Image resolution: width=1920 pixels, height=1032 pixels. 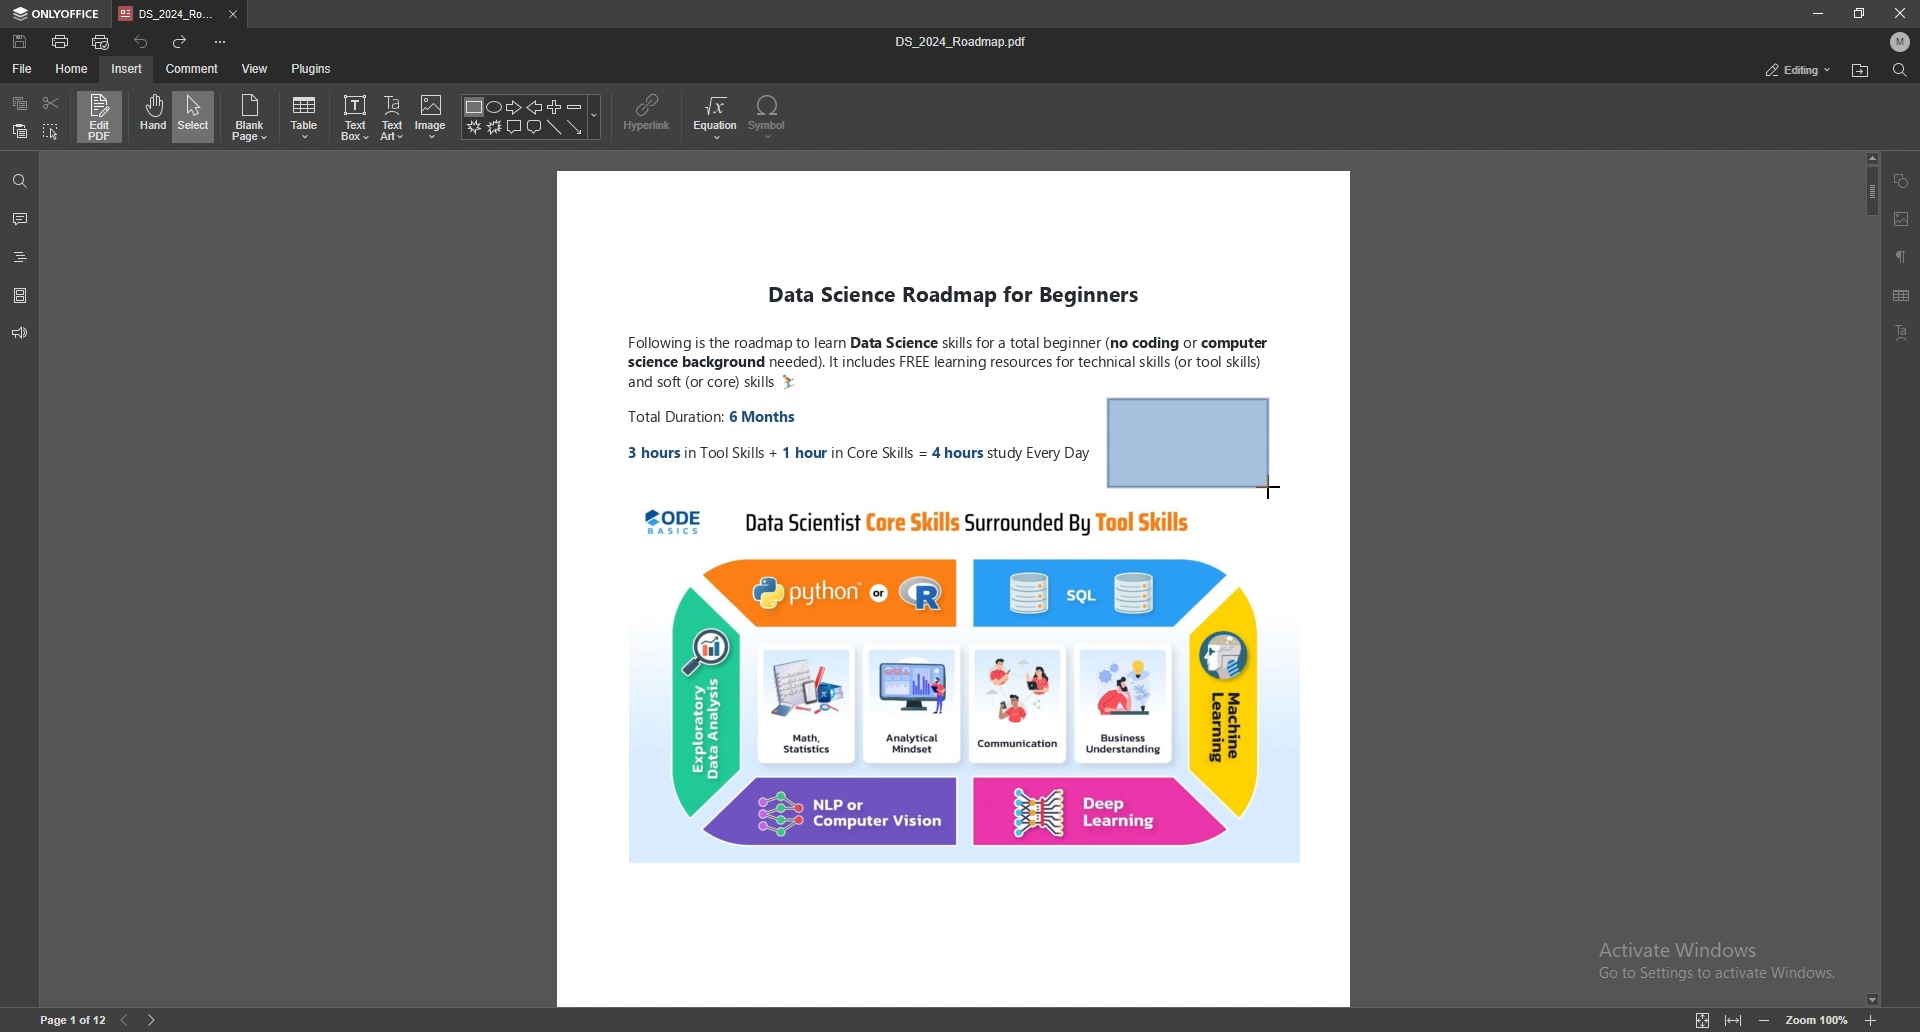 What do you see at coordinates (356, 117) in the screenshot?
I see `text box` at bounding box center [356, 117].